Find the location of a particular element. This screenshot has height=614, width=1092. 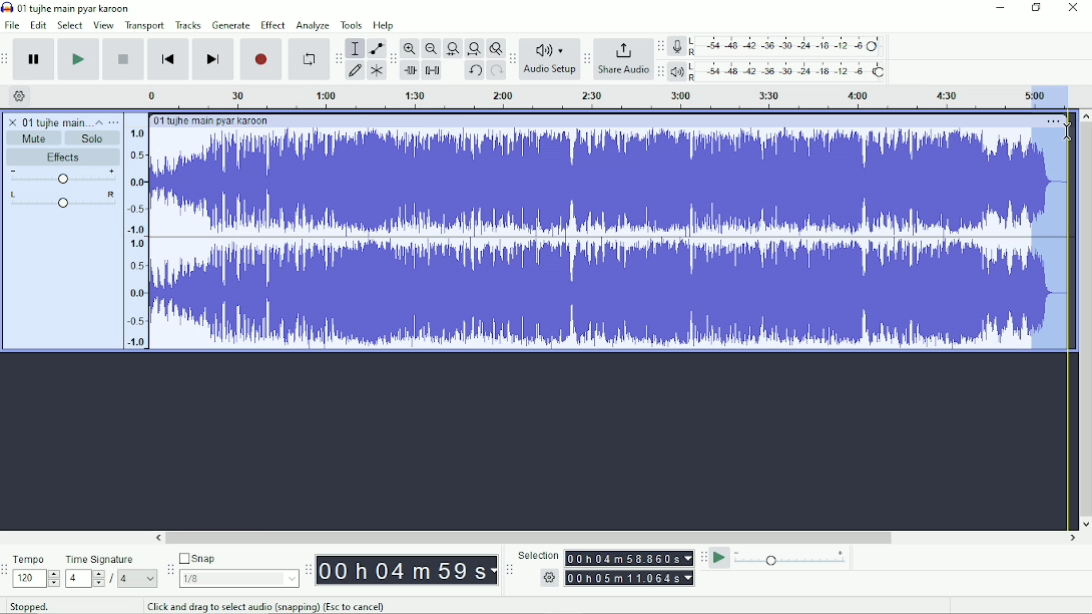

Stop is located at coordinates (122, 59).